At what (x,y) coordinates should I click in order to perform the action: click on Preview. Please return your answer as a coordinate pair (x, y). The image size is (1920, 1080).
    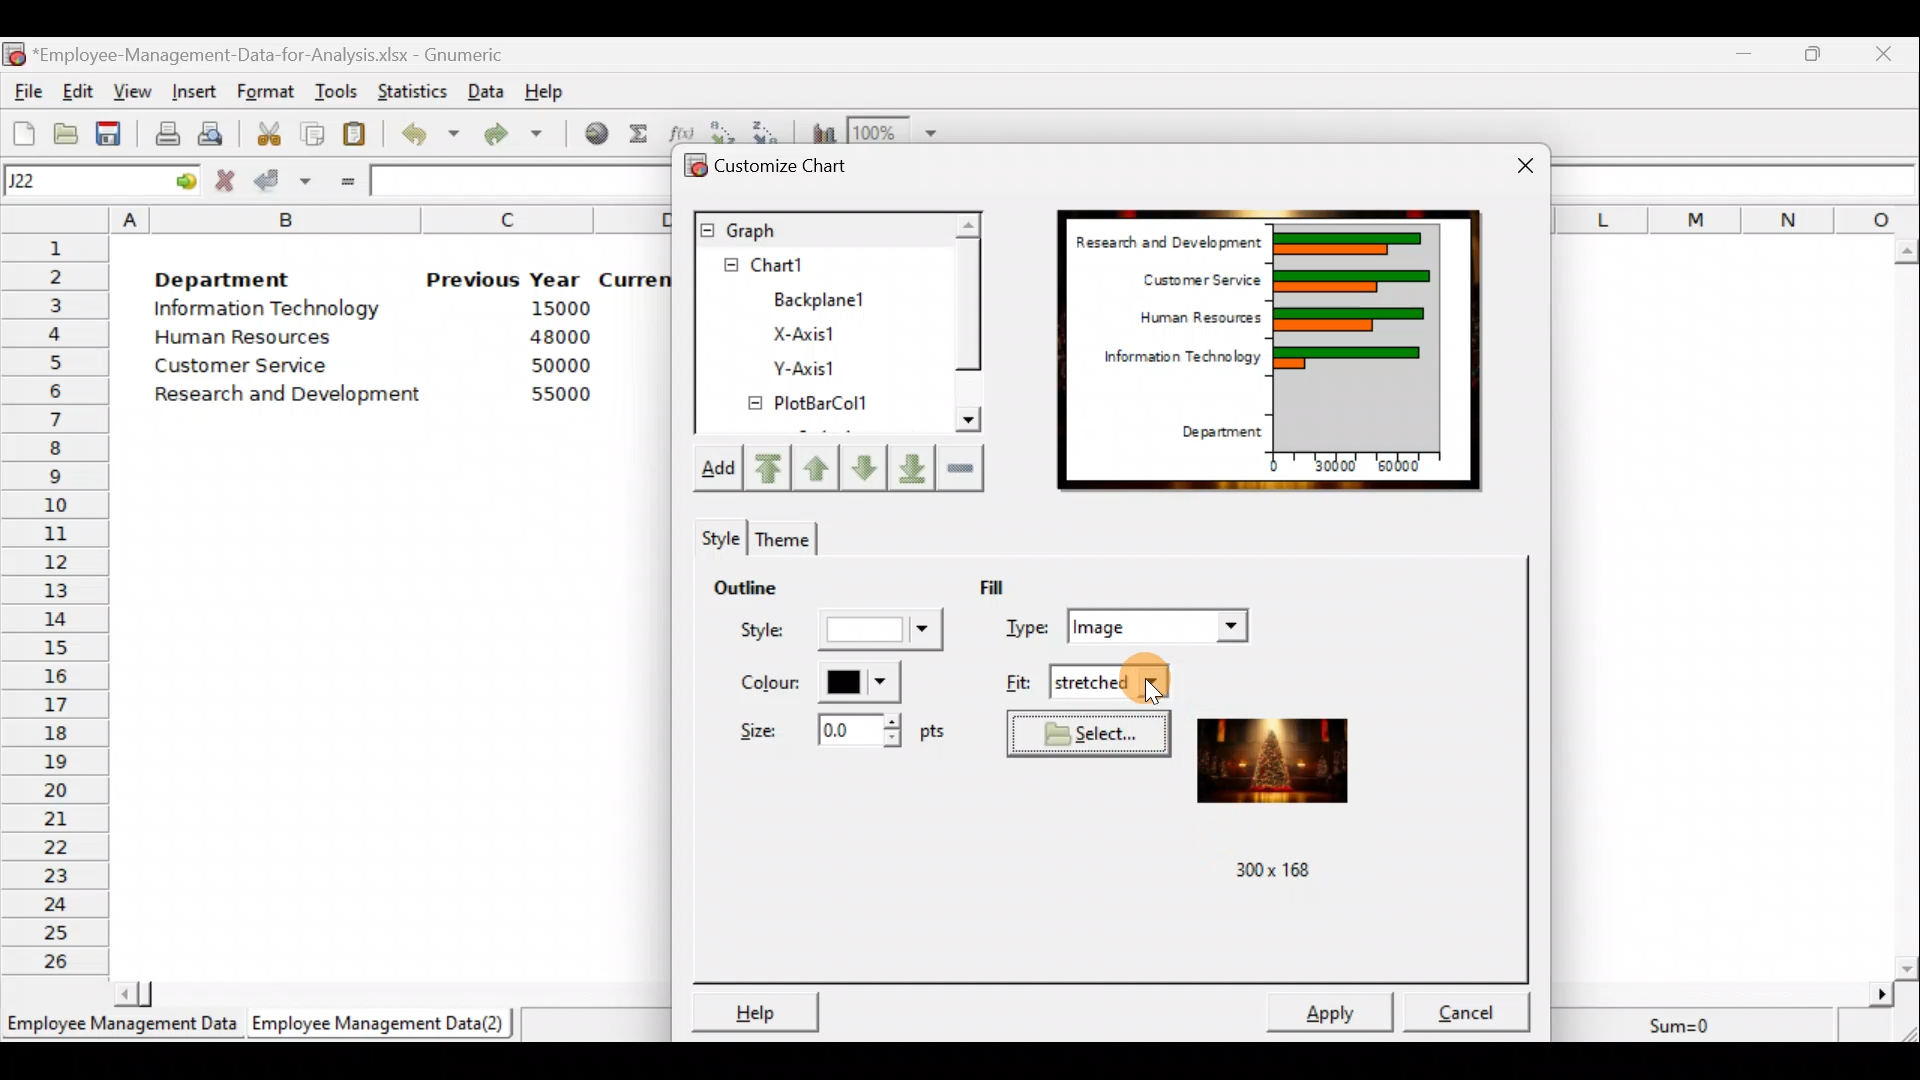
    Looking at the image, I should click on (1271, 752).